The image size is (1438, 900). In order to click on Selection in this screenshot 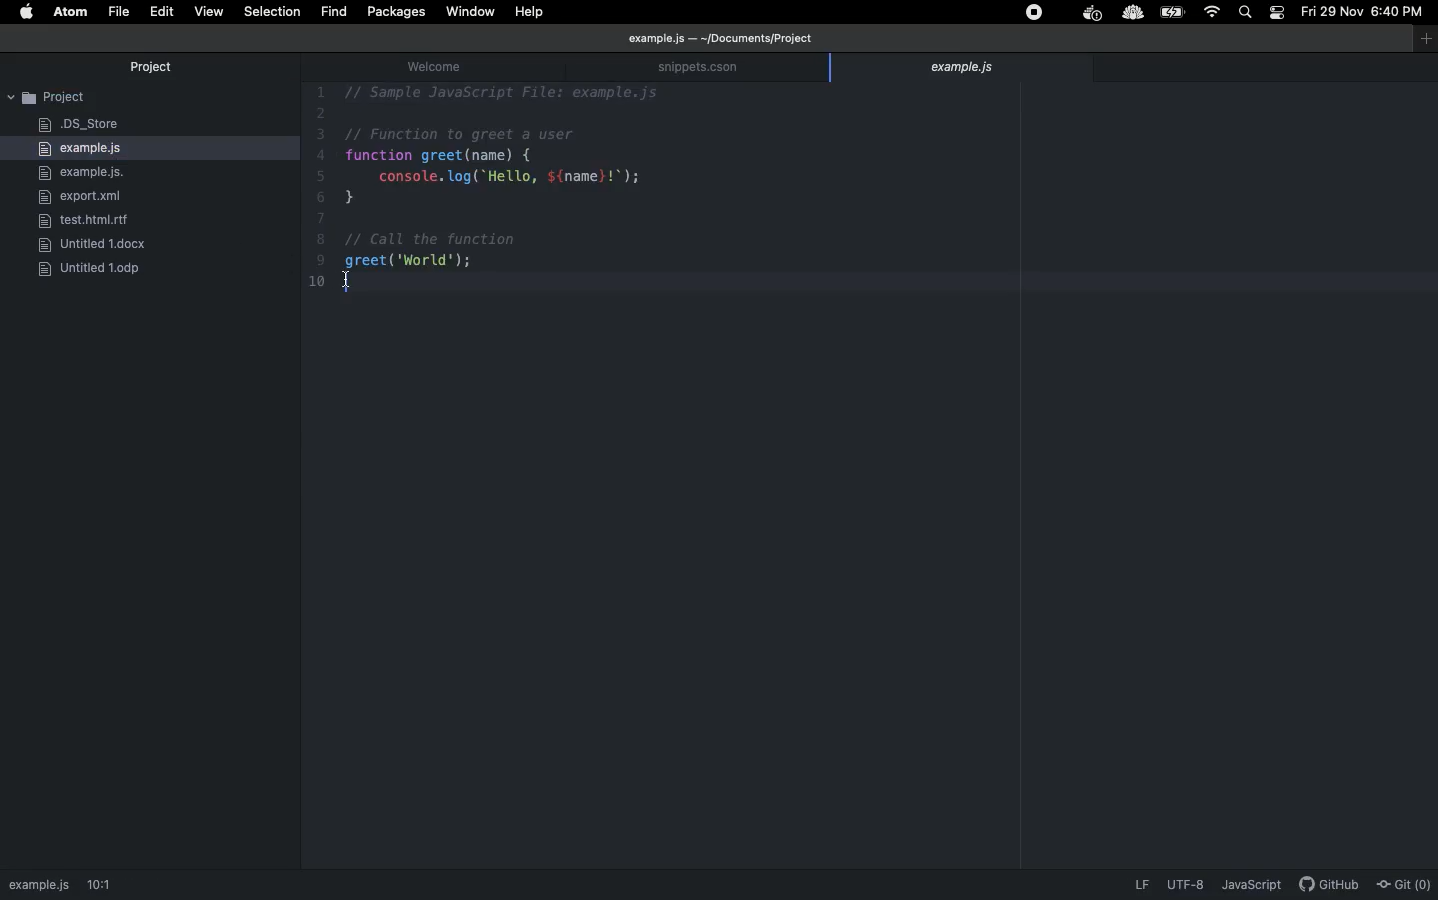, I will do `click(272, 12)`.